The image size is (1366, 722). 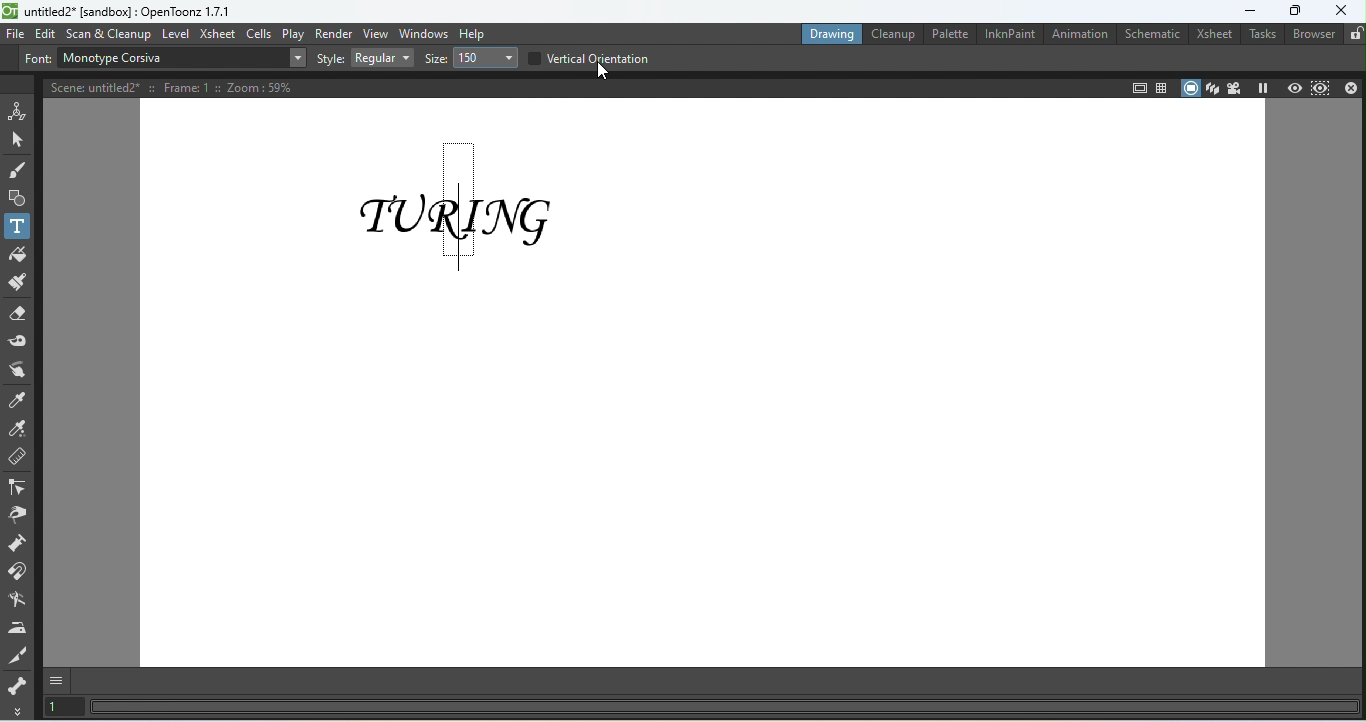 What do you see at coordinates (1354, 34) in the screenshot?
I see `Lock rooms tab` at bounding box center [1354, 34].